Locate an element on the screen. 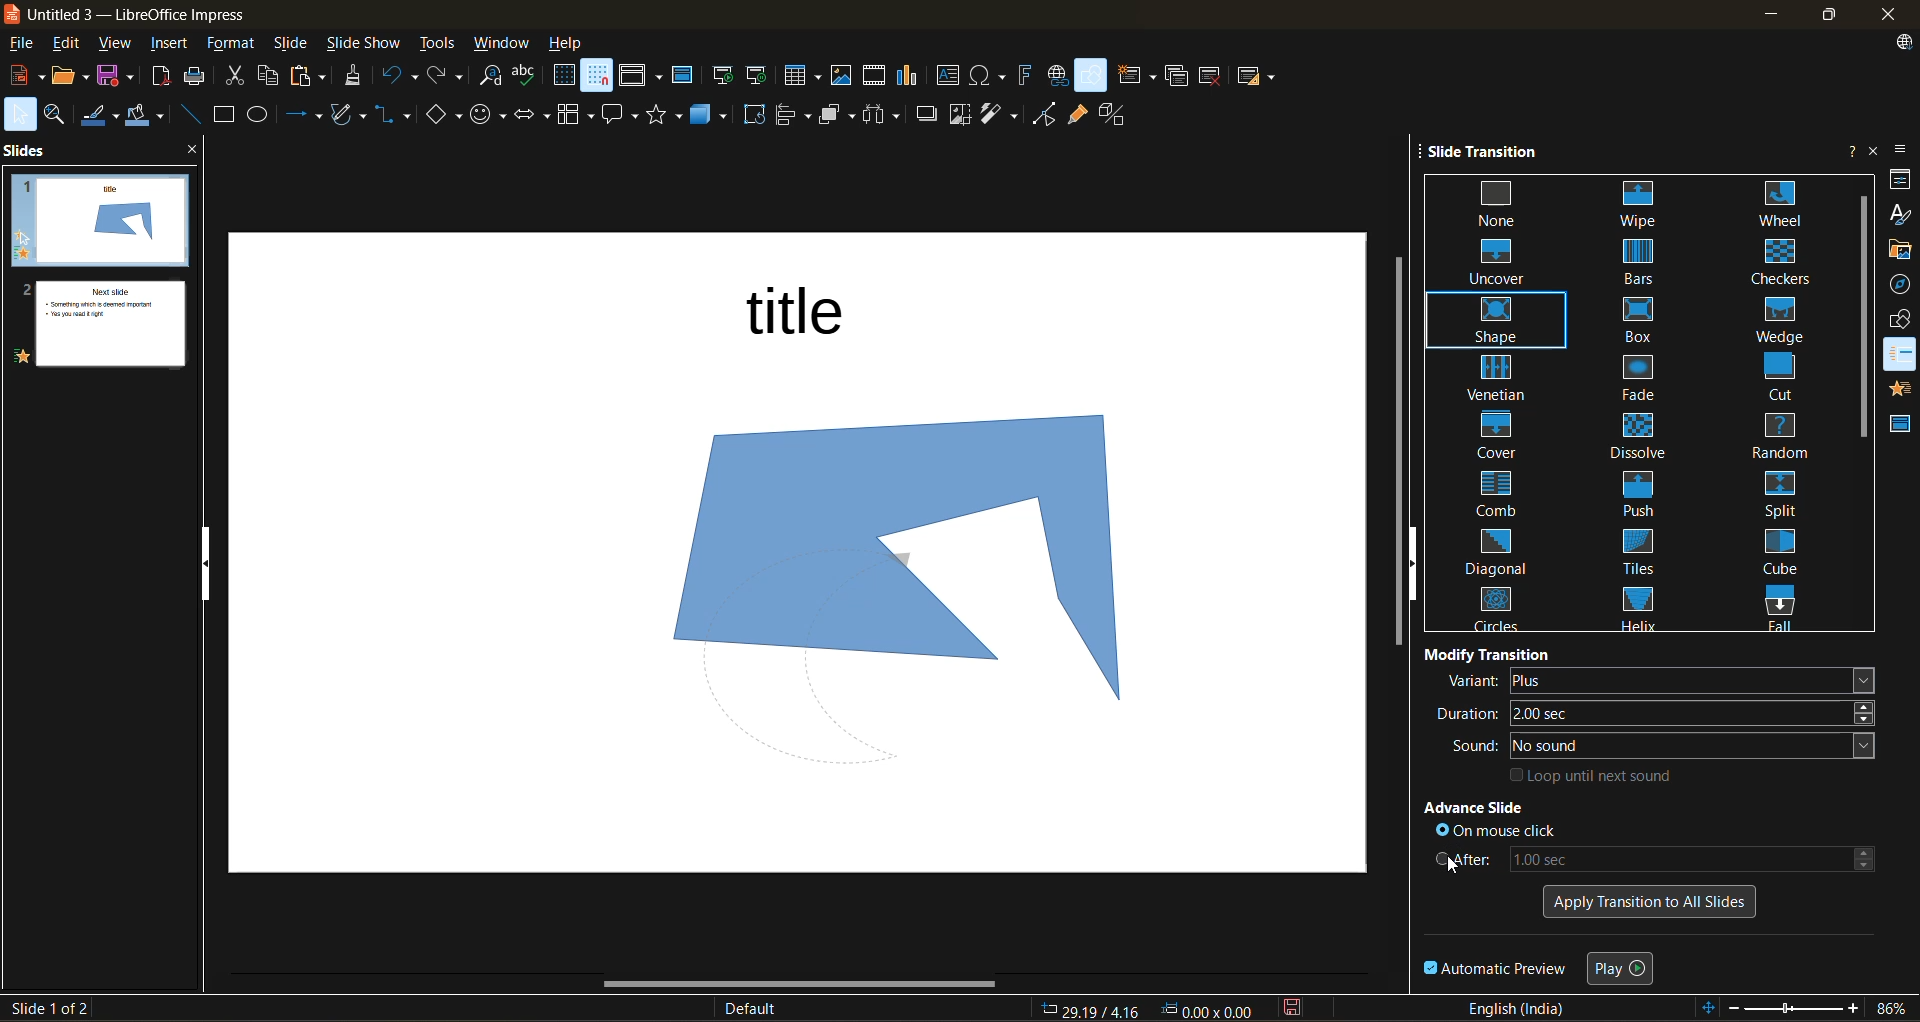  curves and polygons is located at coordinates (348, 116).